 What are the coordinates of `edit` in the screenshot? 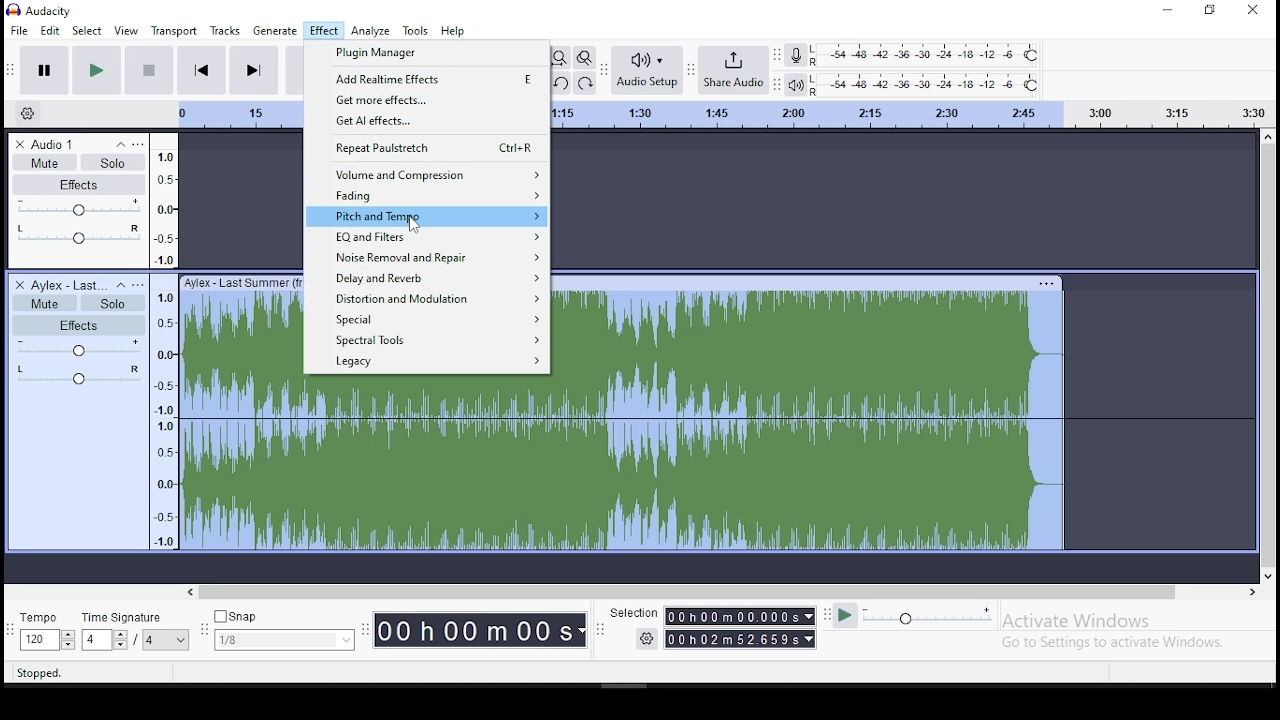 It's located at (49, 30).